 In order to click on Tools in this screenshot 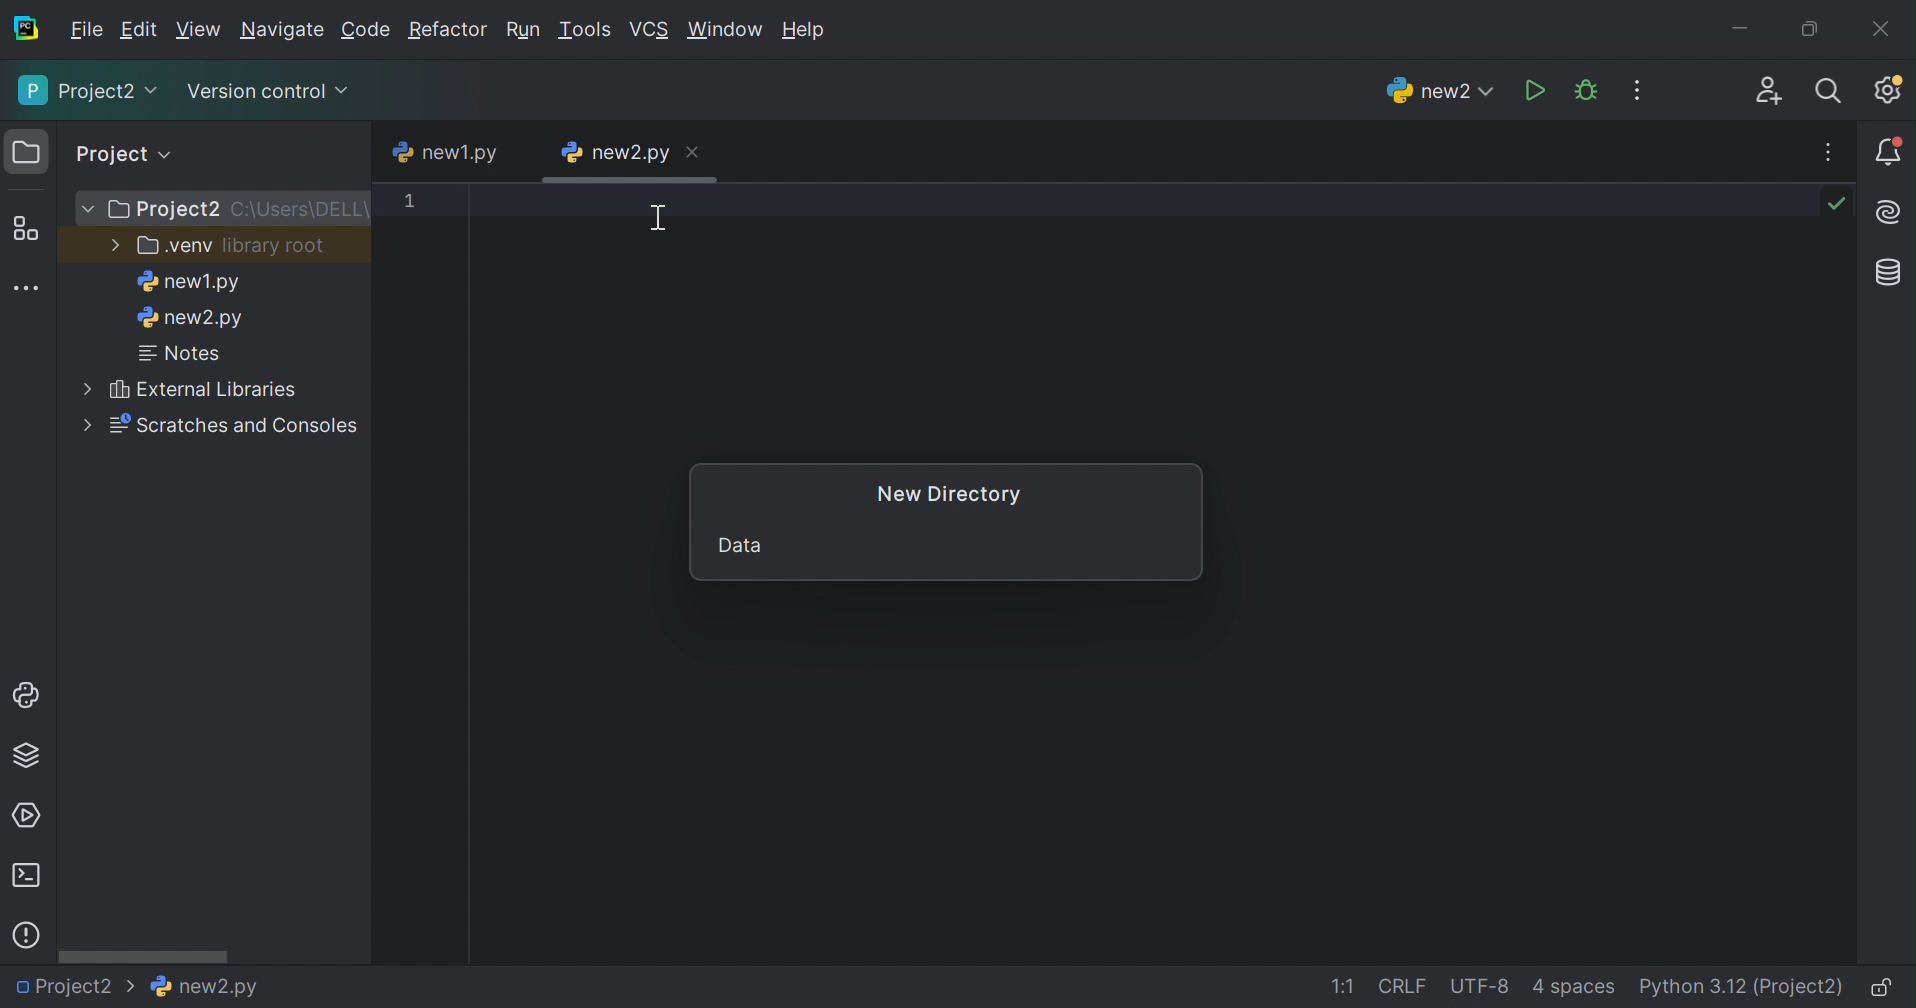, I will do `click(588, 30)`.